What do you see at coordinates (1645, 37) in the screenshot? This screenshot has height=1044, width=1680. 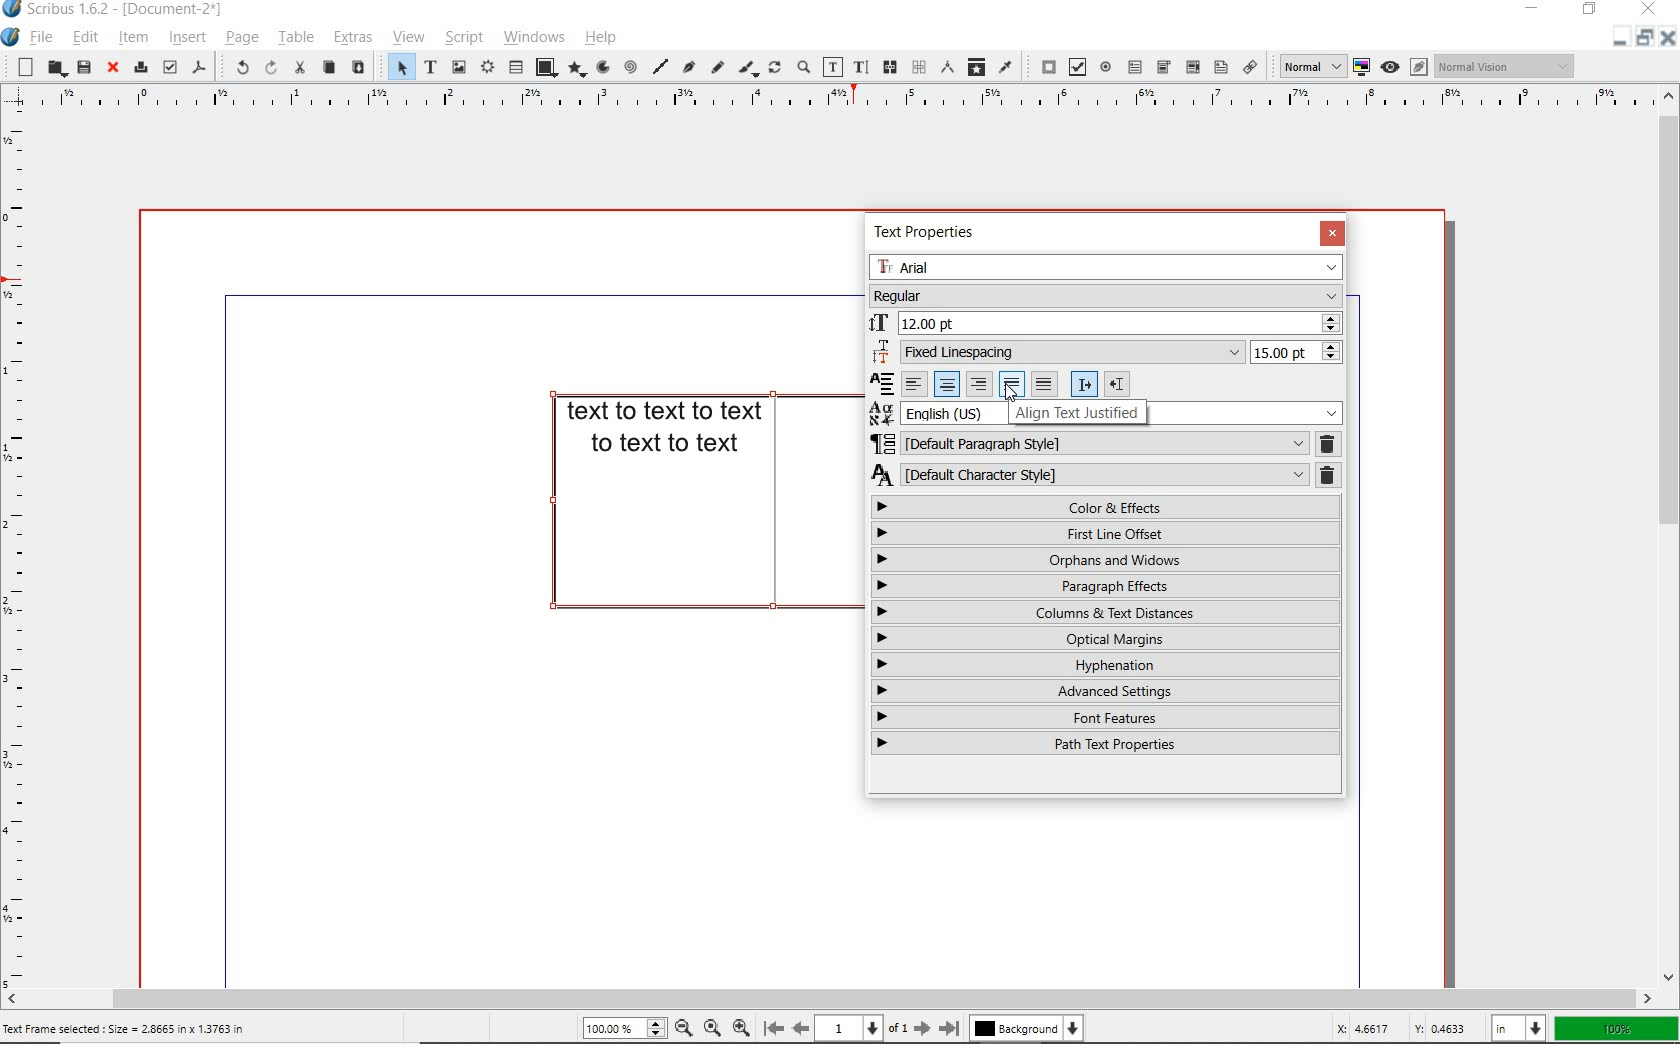 I see `minimize/restore/close document` at bounding box center [1645, 37].